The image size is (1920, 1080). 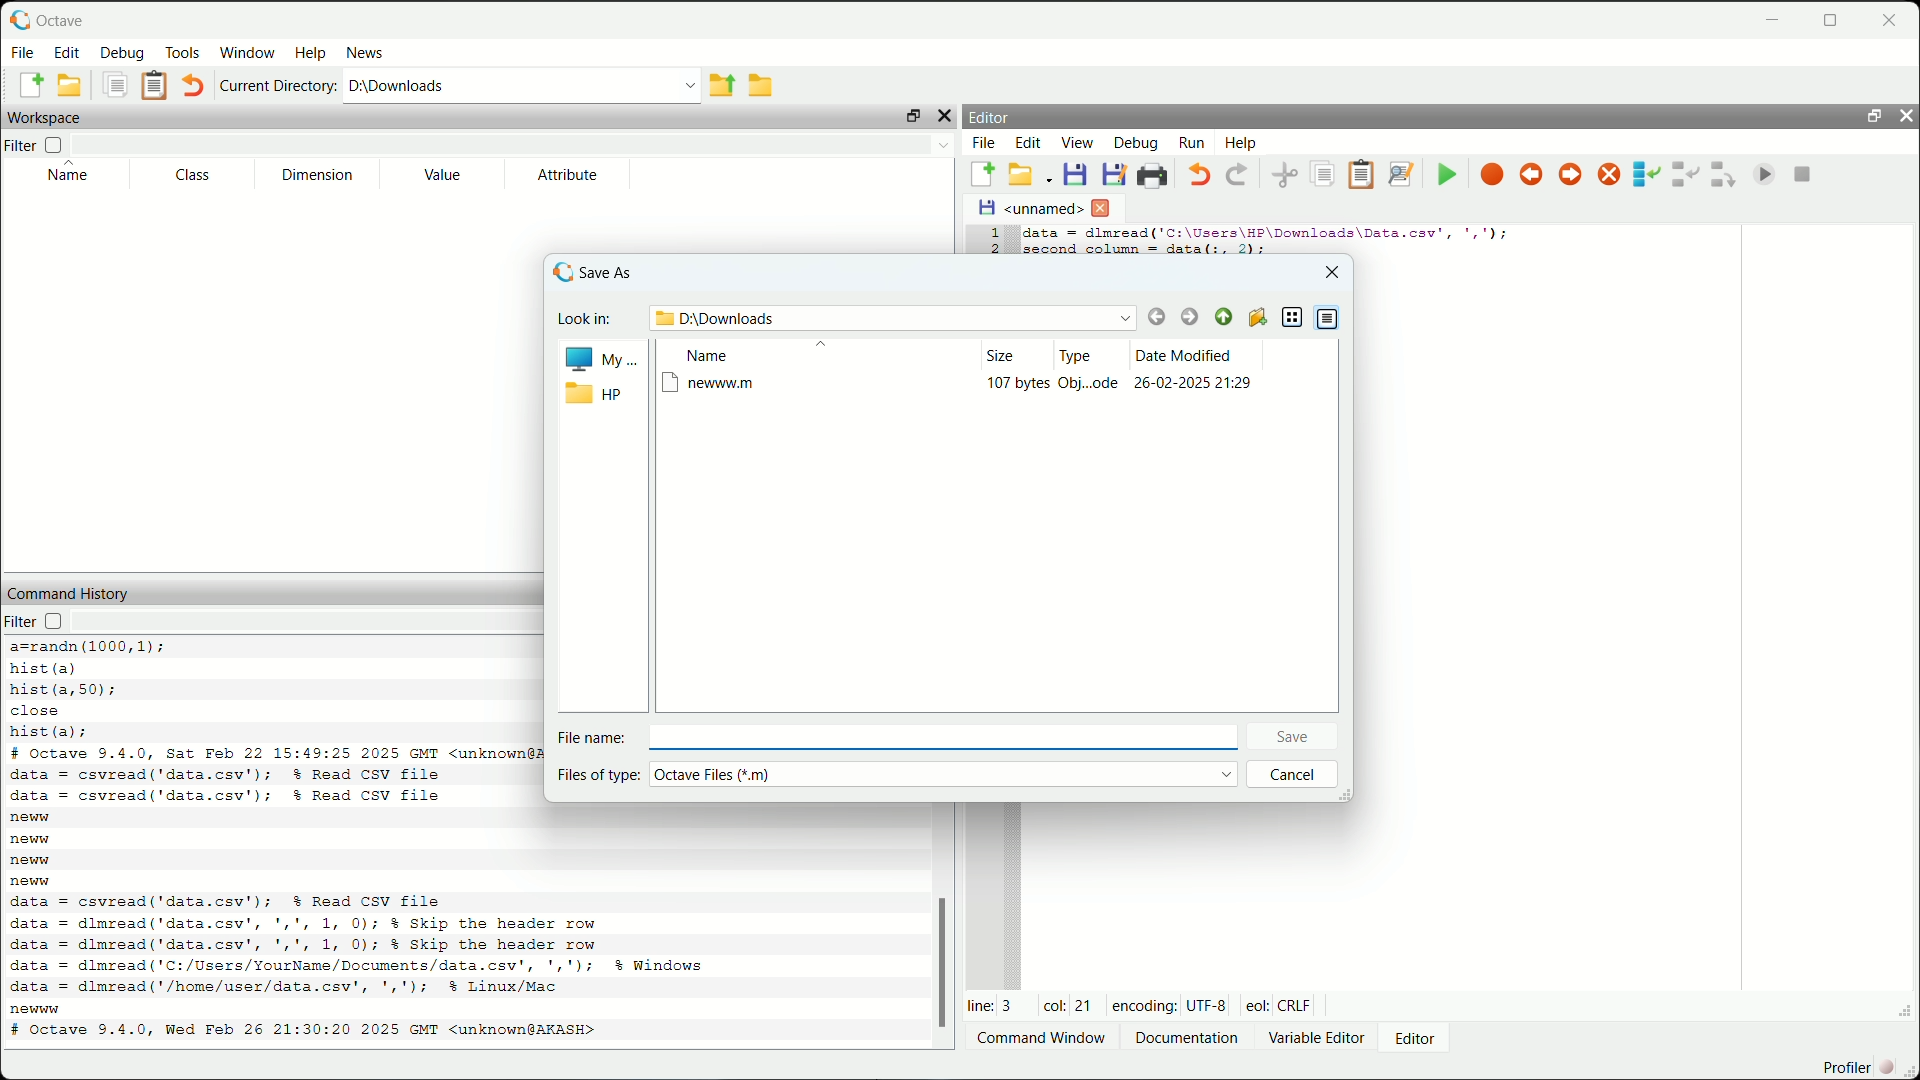 What do you see at coordinates (1188, 142) in the screenshot?
I see `run` at bounding box center [1188, 142].